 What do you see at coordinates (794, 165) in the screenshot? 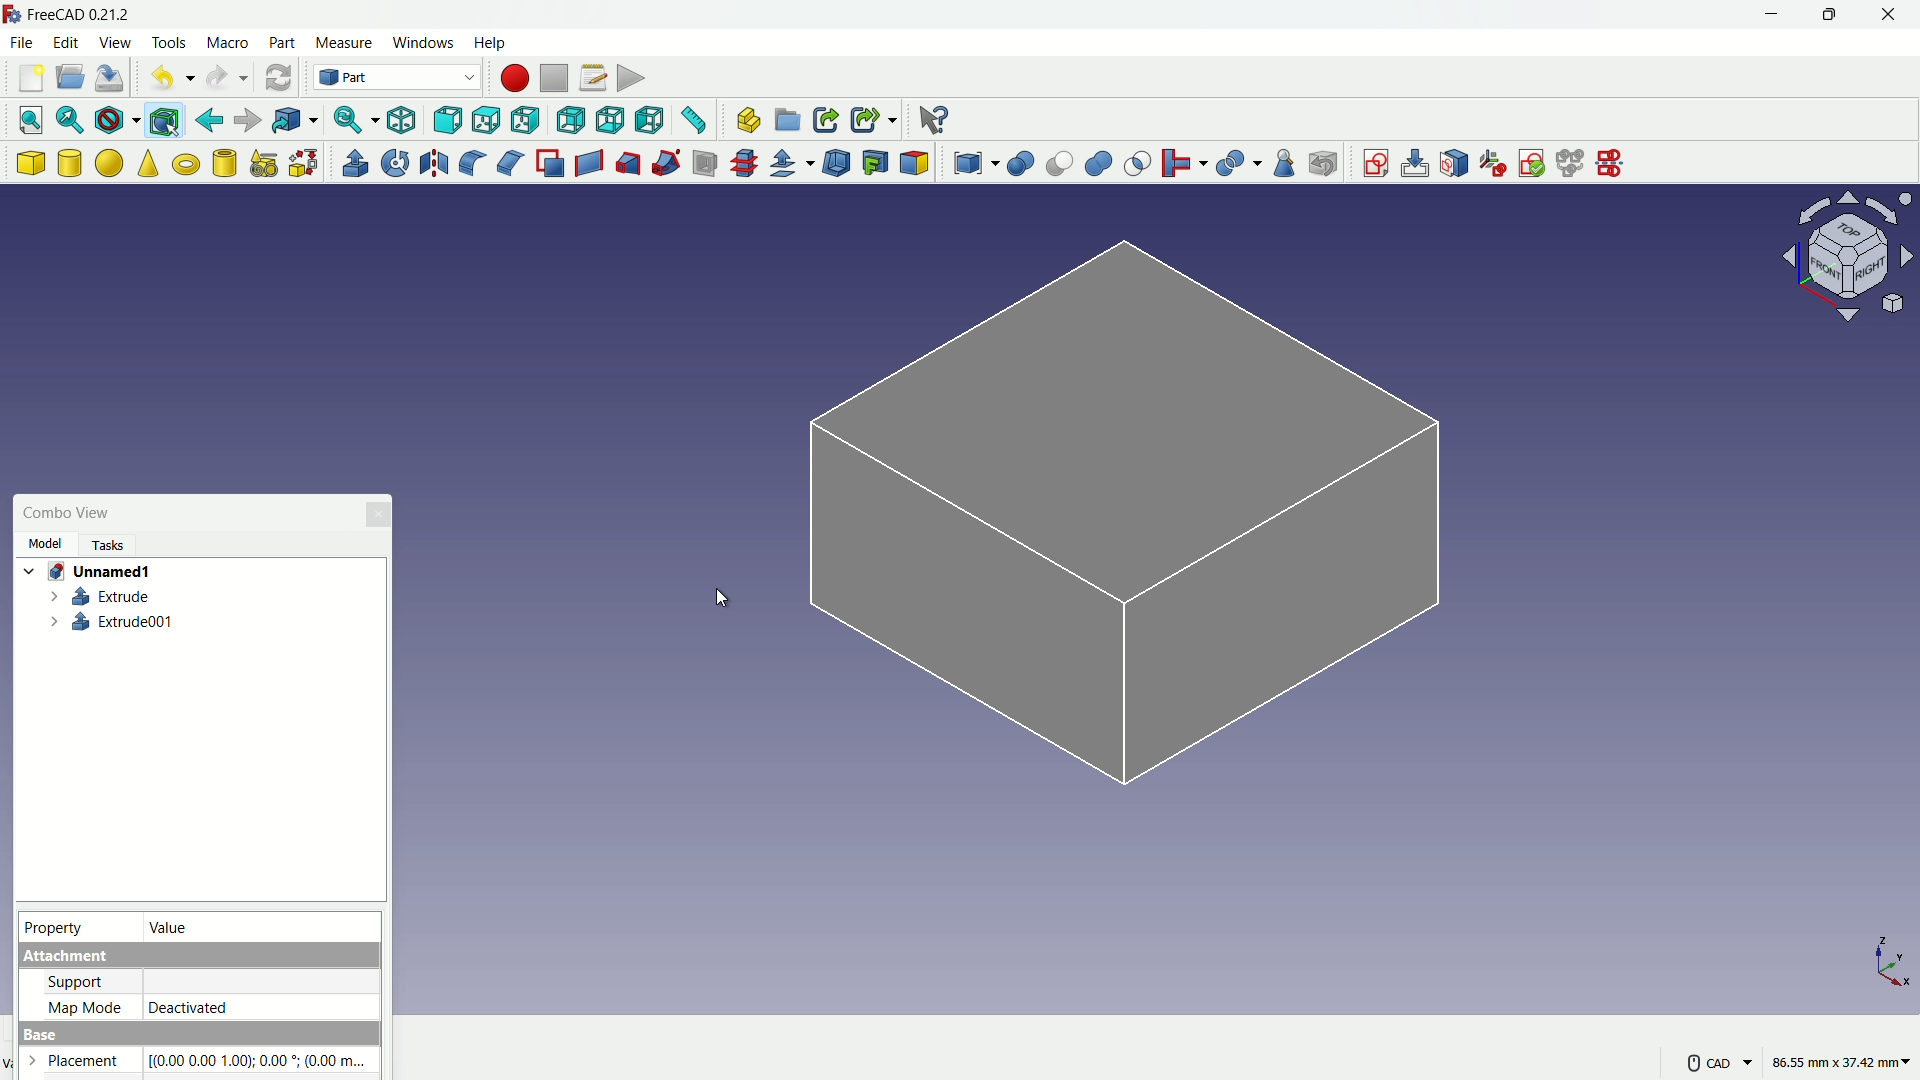
I see `offset` at bounding box center [794, 165].